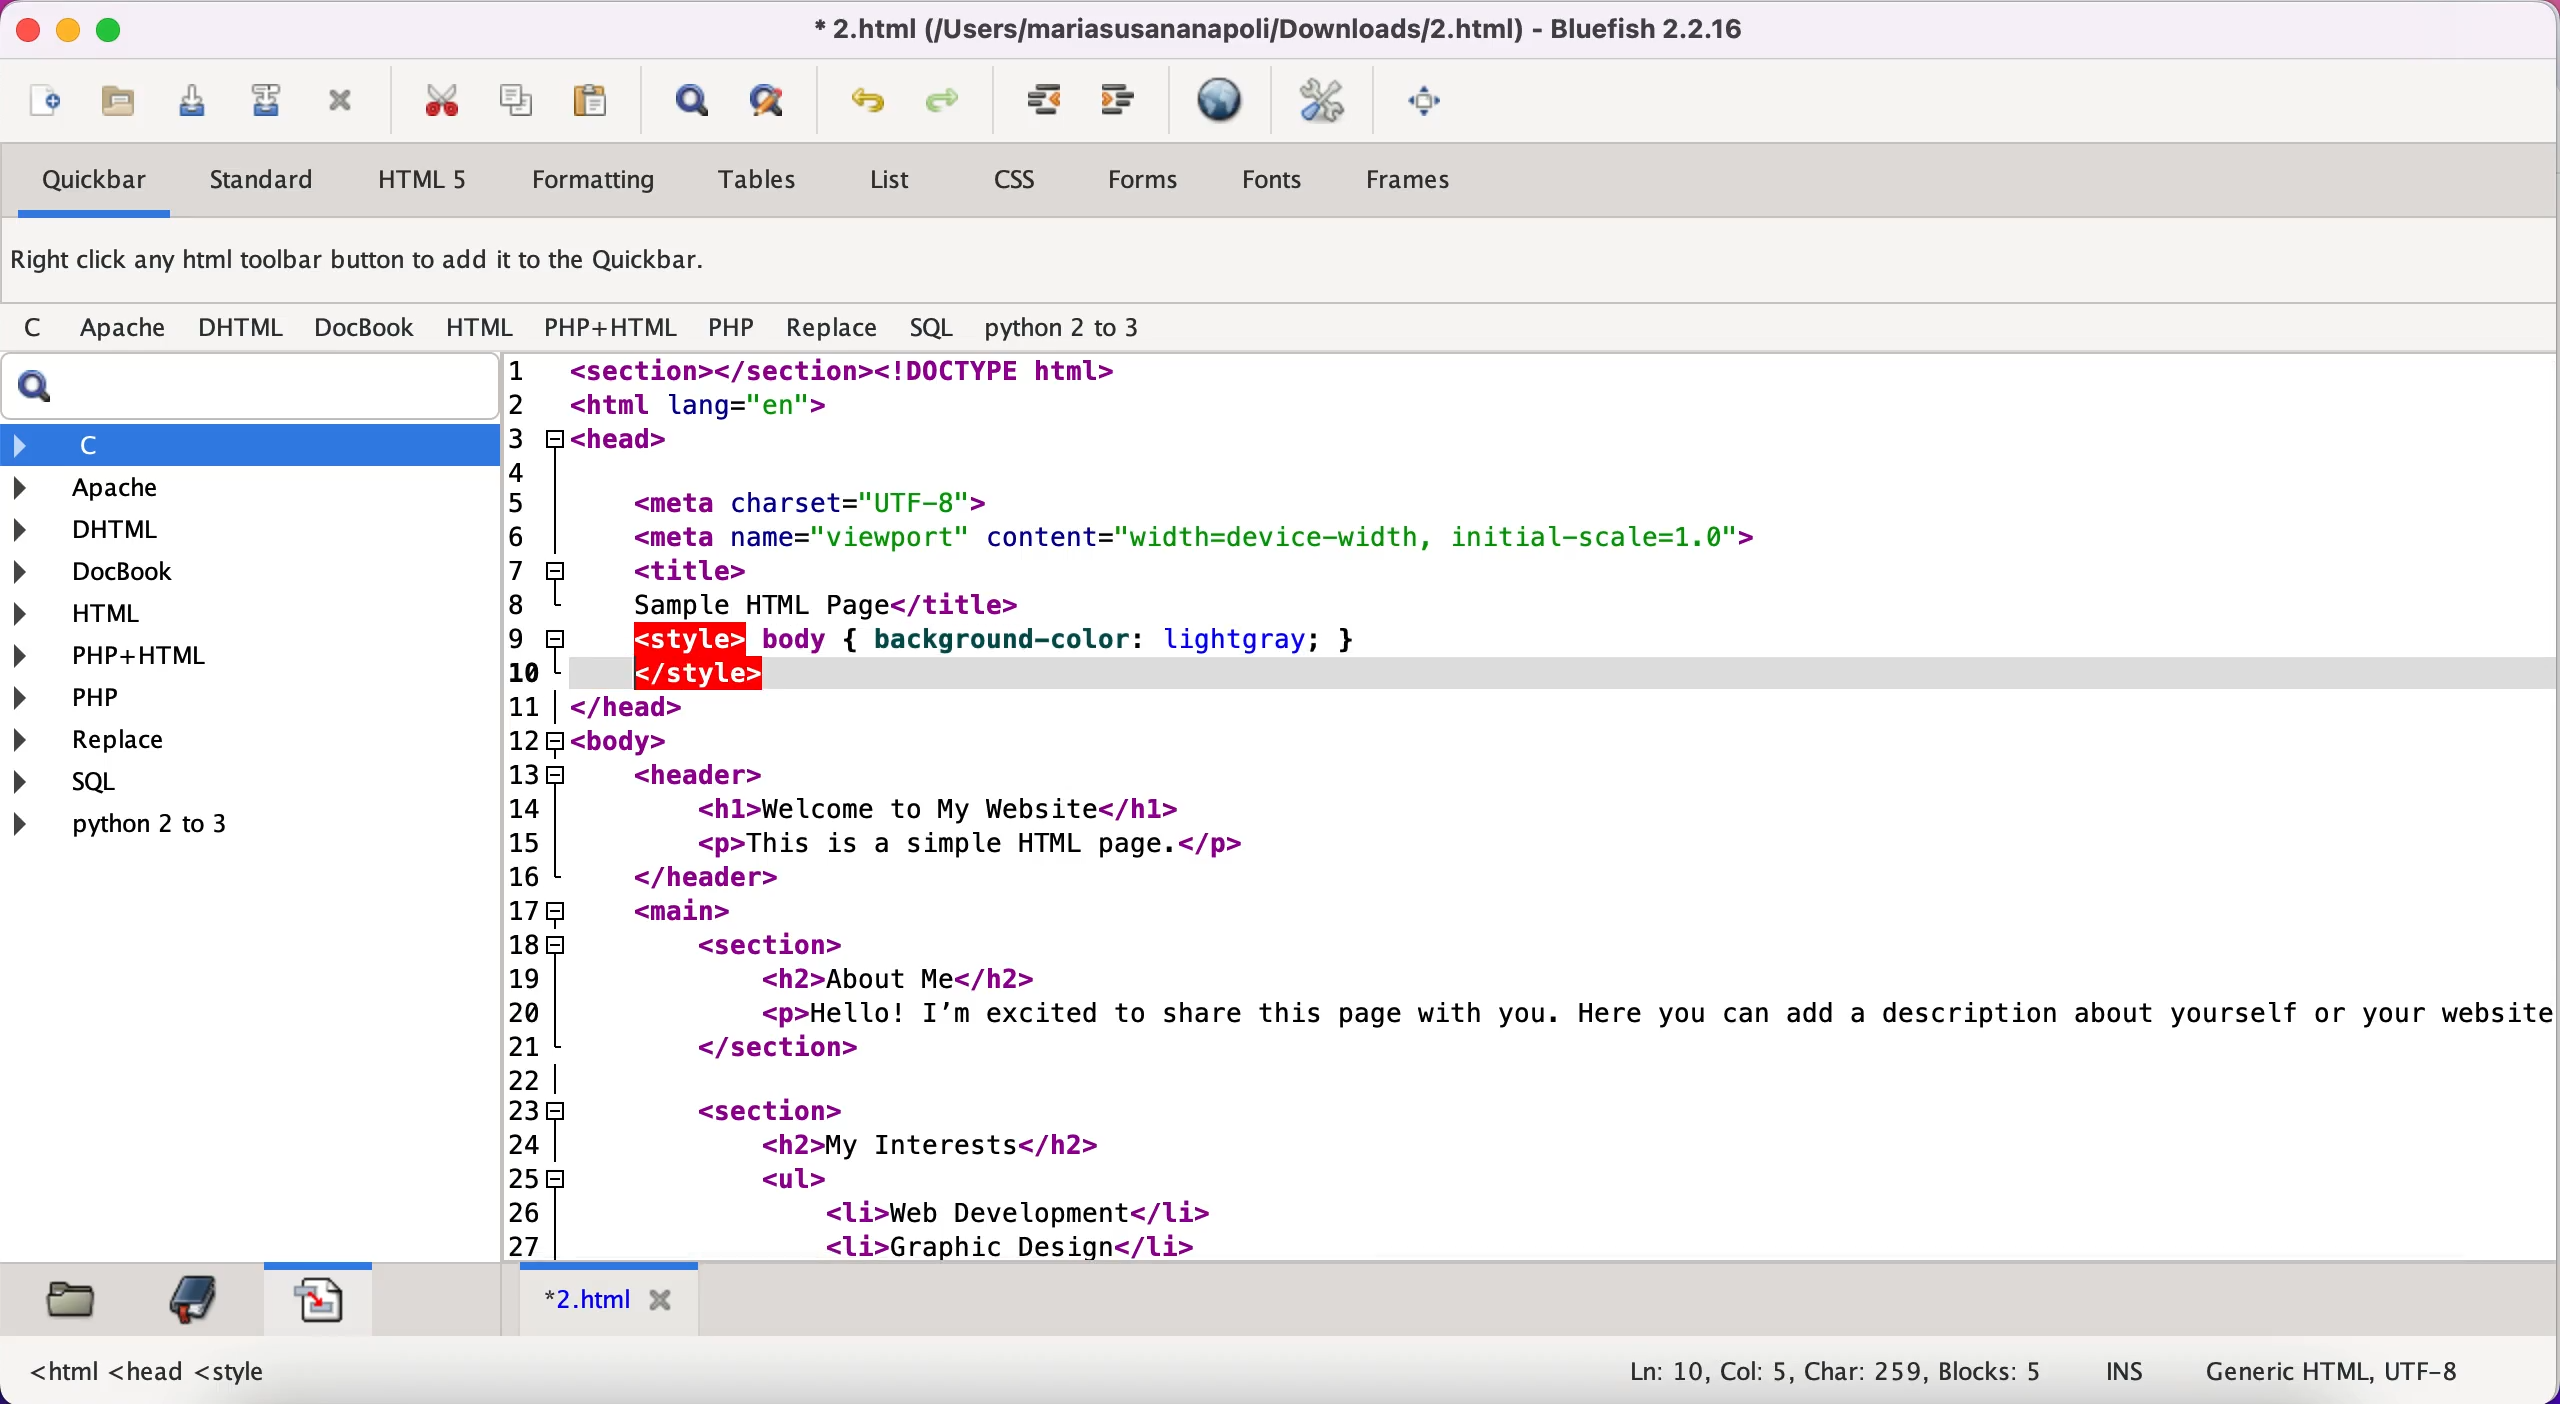  Describe the element at coordinates (126, 657) in the screenshot. I see `php+html` at that location.